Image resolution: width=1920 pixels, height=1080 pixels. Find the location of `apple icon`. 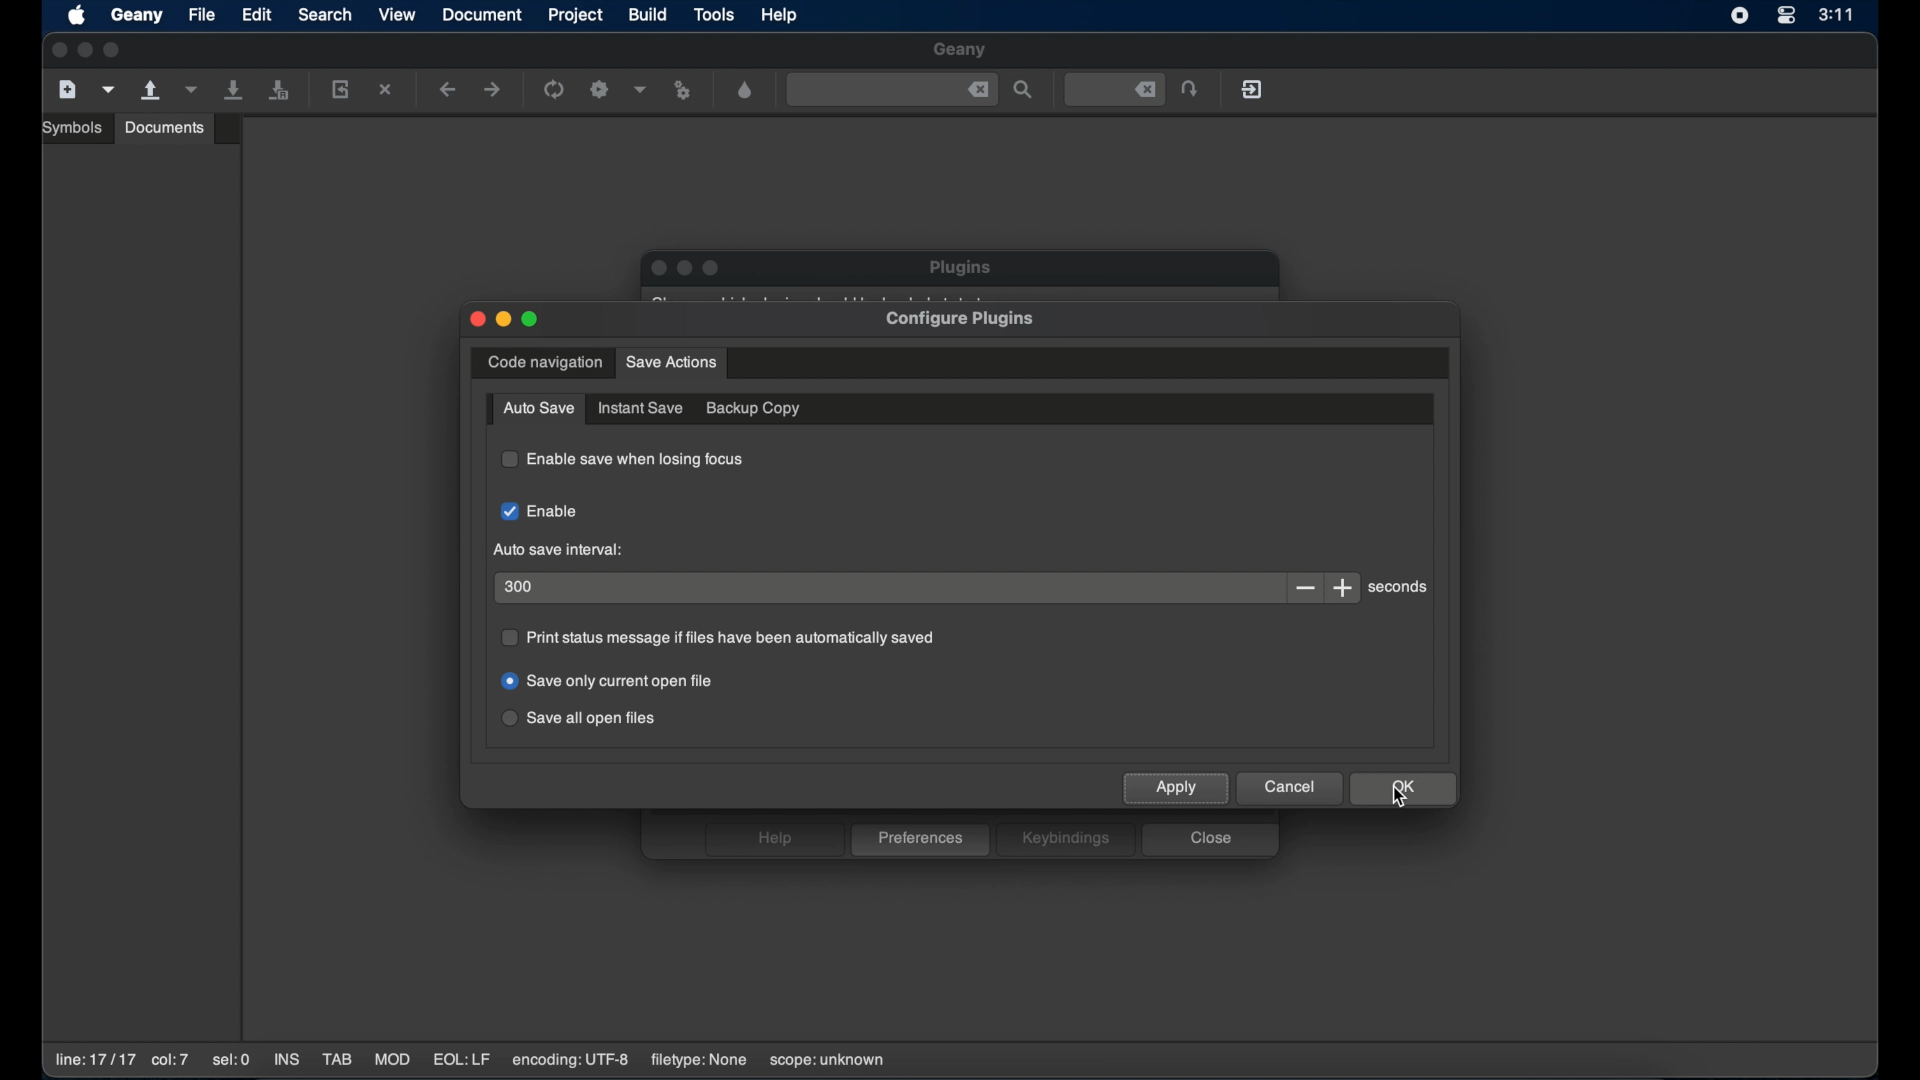

apple icon is located at coordinates (79, 17).